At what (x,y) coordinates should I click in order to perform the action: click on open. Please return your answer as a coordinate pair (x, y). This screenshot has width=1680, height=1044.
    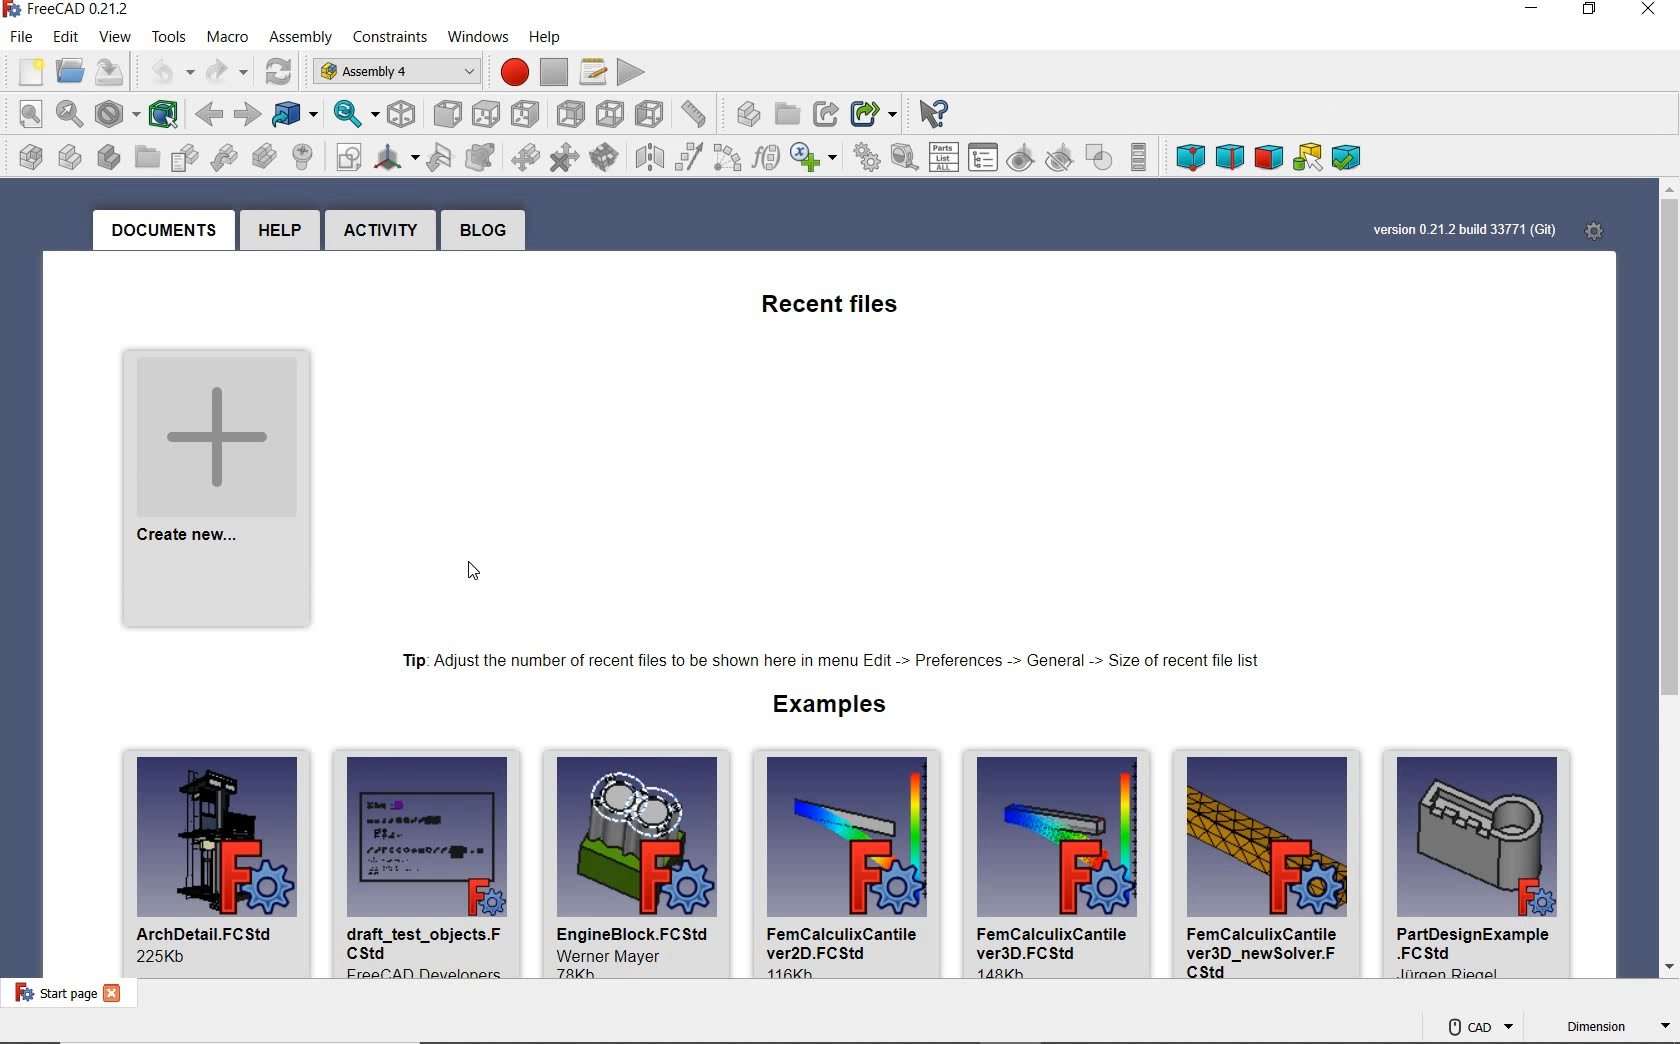
    Looking at the image, I should click on (72, 75).